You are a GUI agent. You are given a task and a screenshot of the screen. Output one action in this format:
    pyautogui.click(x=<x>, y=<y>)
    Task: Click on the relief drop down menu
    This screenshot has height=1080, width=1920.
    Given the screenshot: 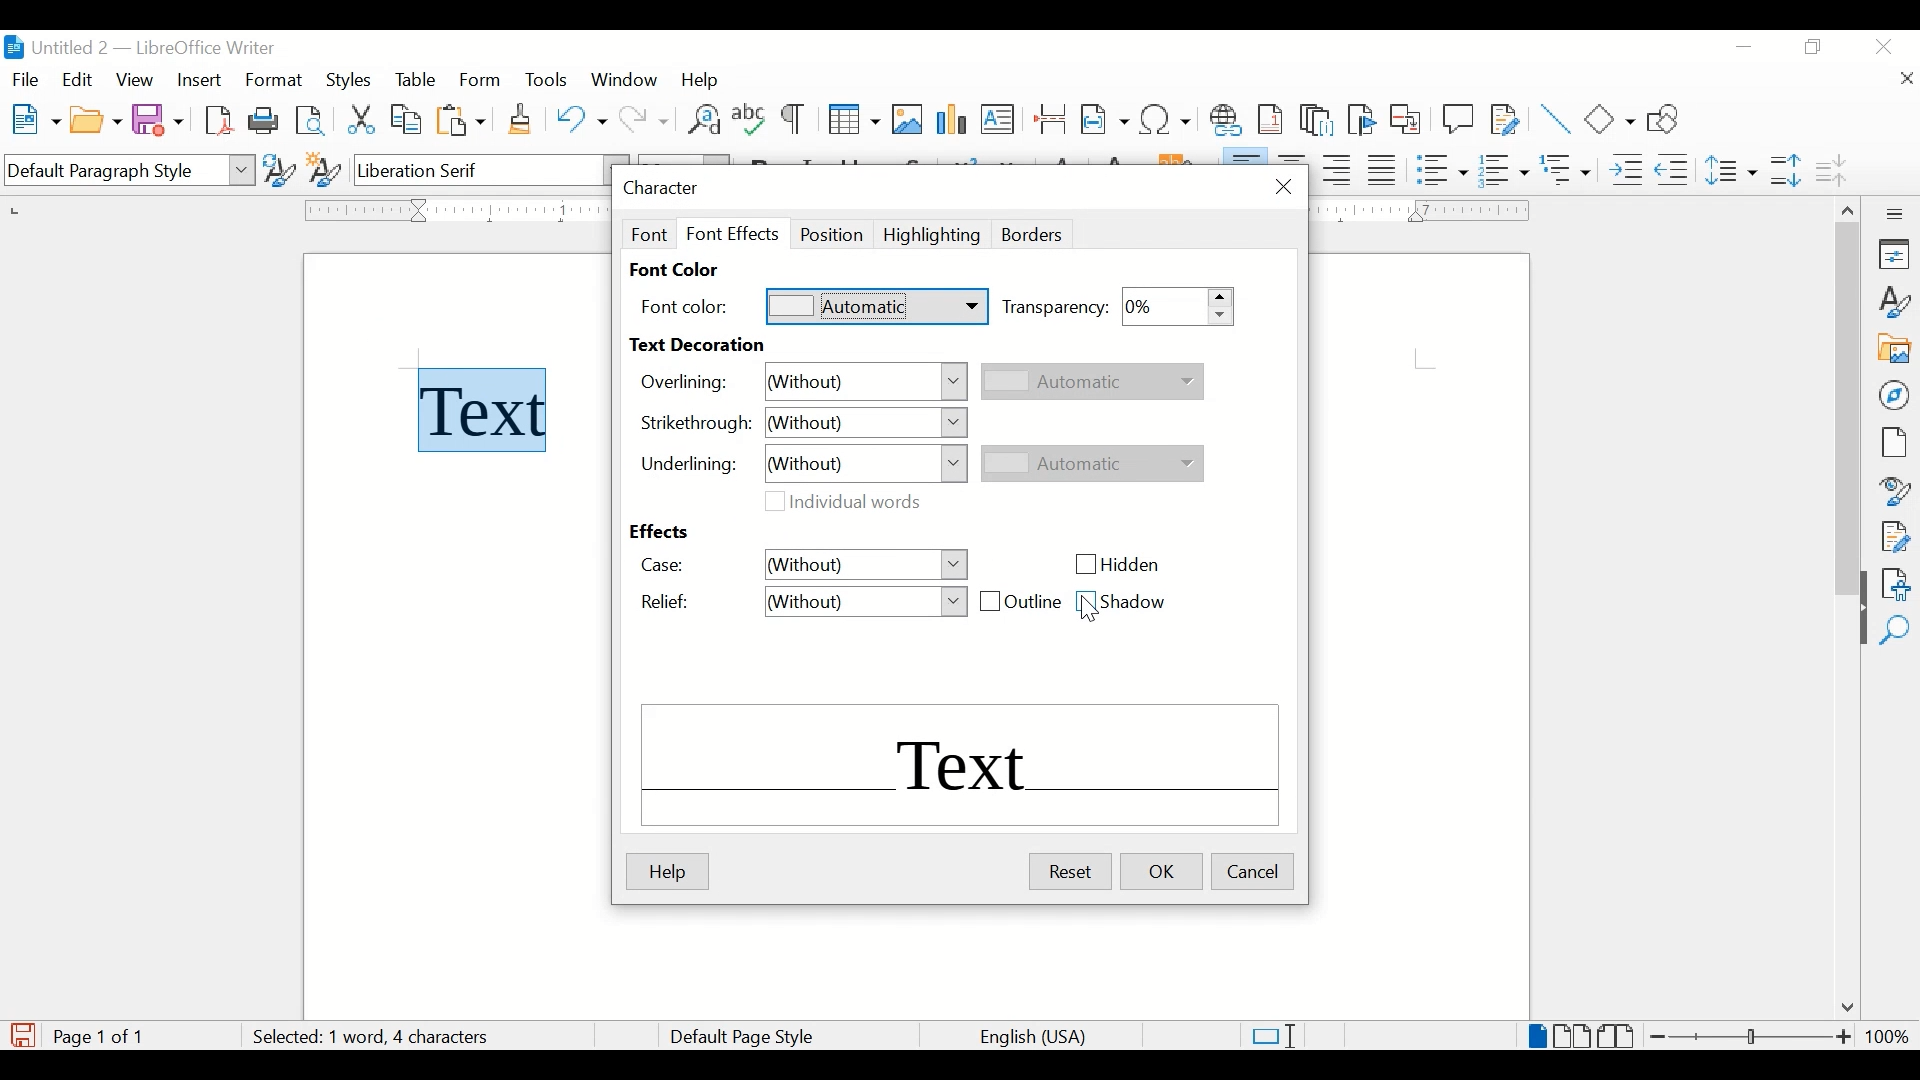 What is the action you would take?
    pyautogui.click(x=865, y=601)
    